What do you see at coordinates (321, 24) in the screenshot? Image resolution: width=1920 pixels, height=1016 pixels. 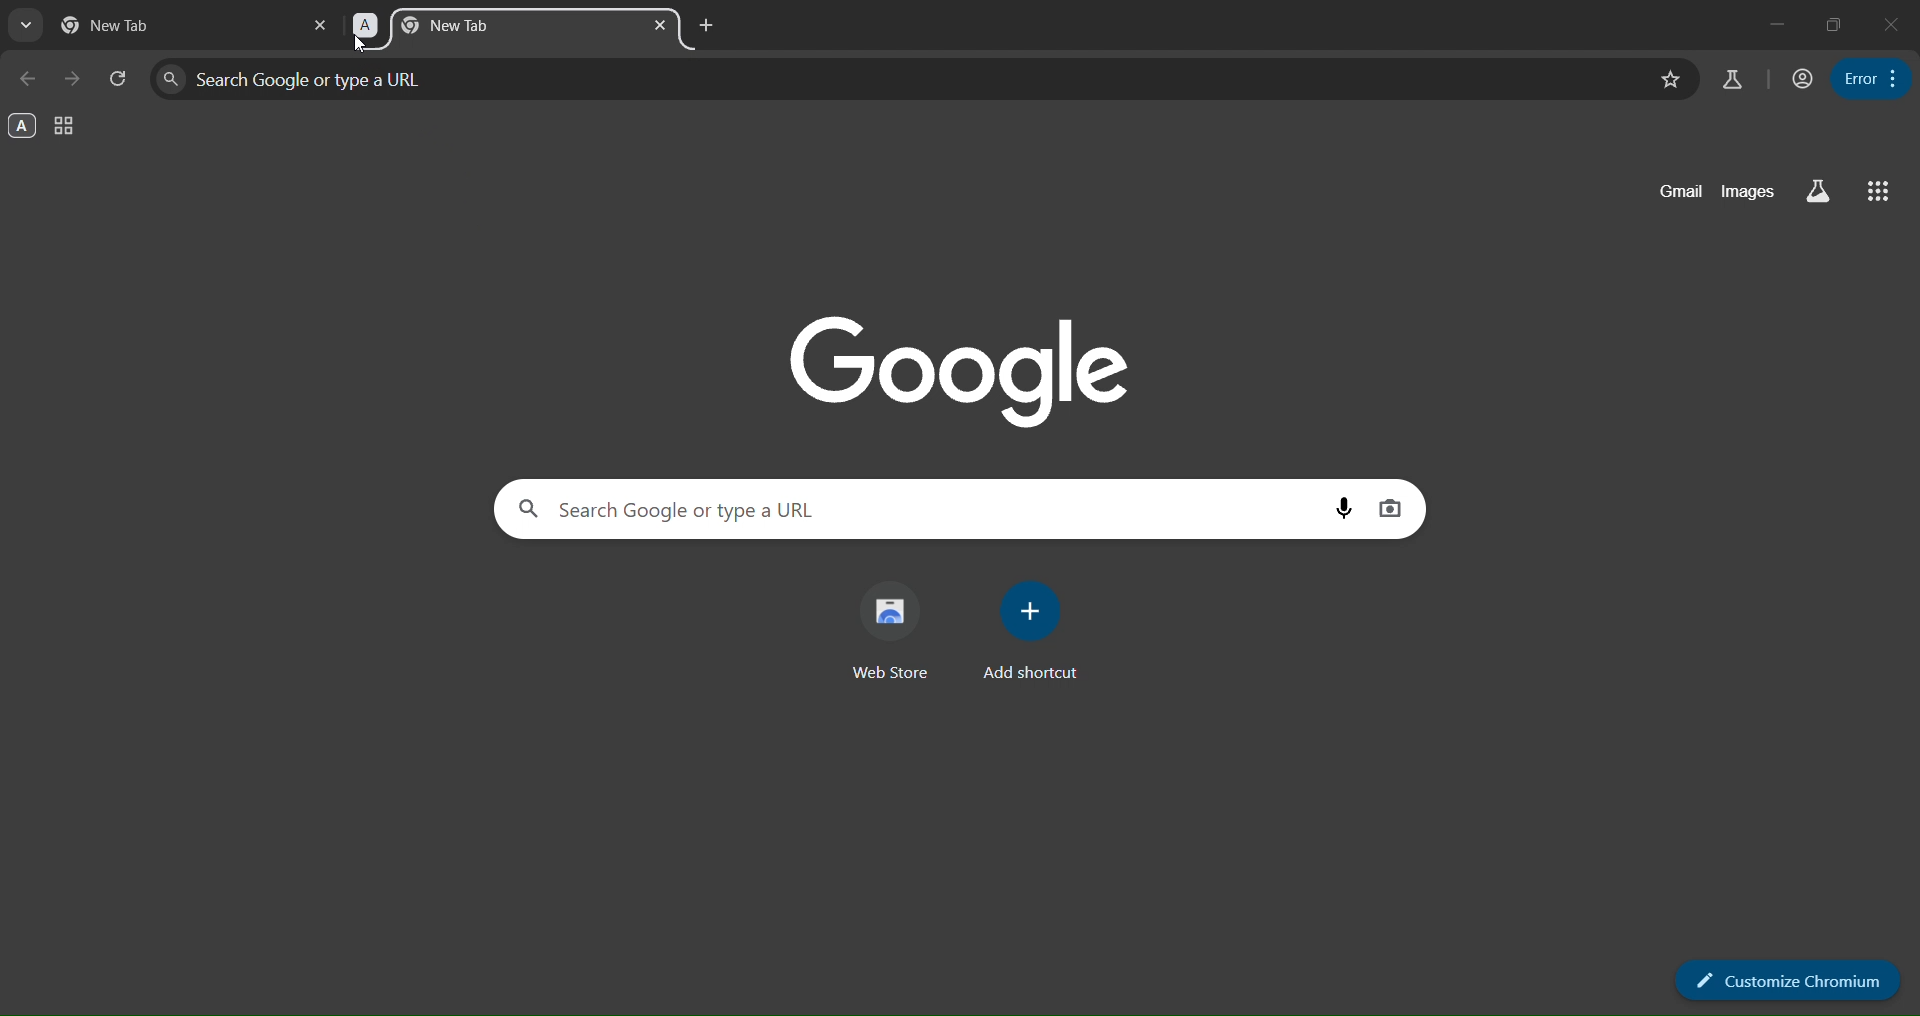 I see `close tab` at bounding box center [321, 24].